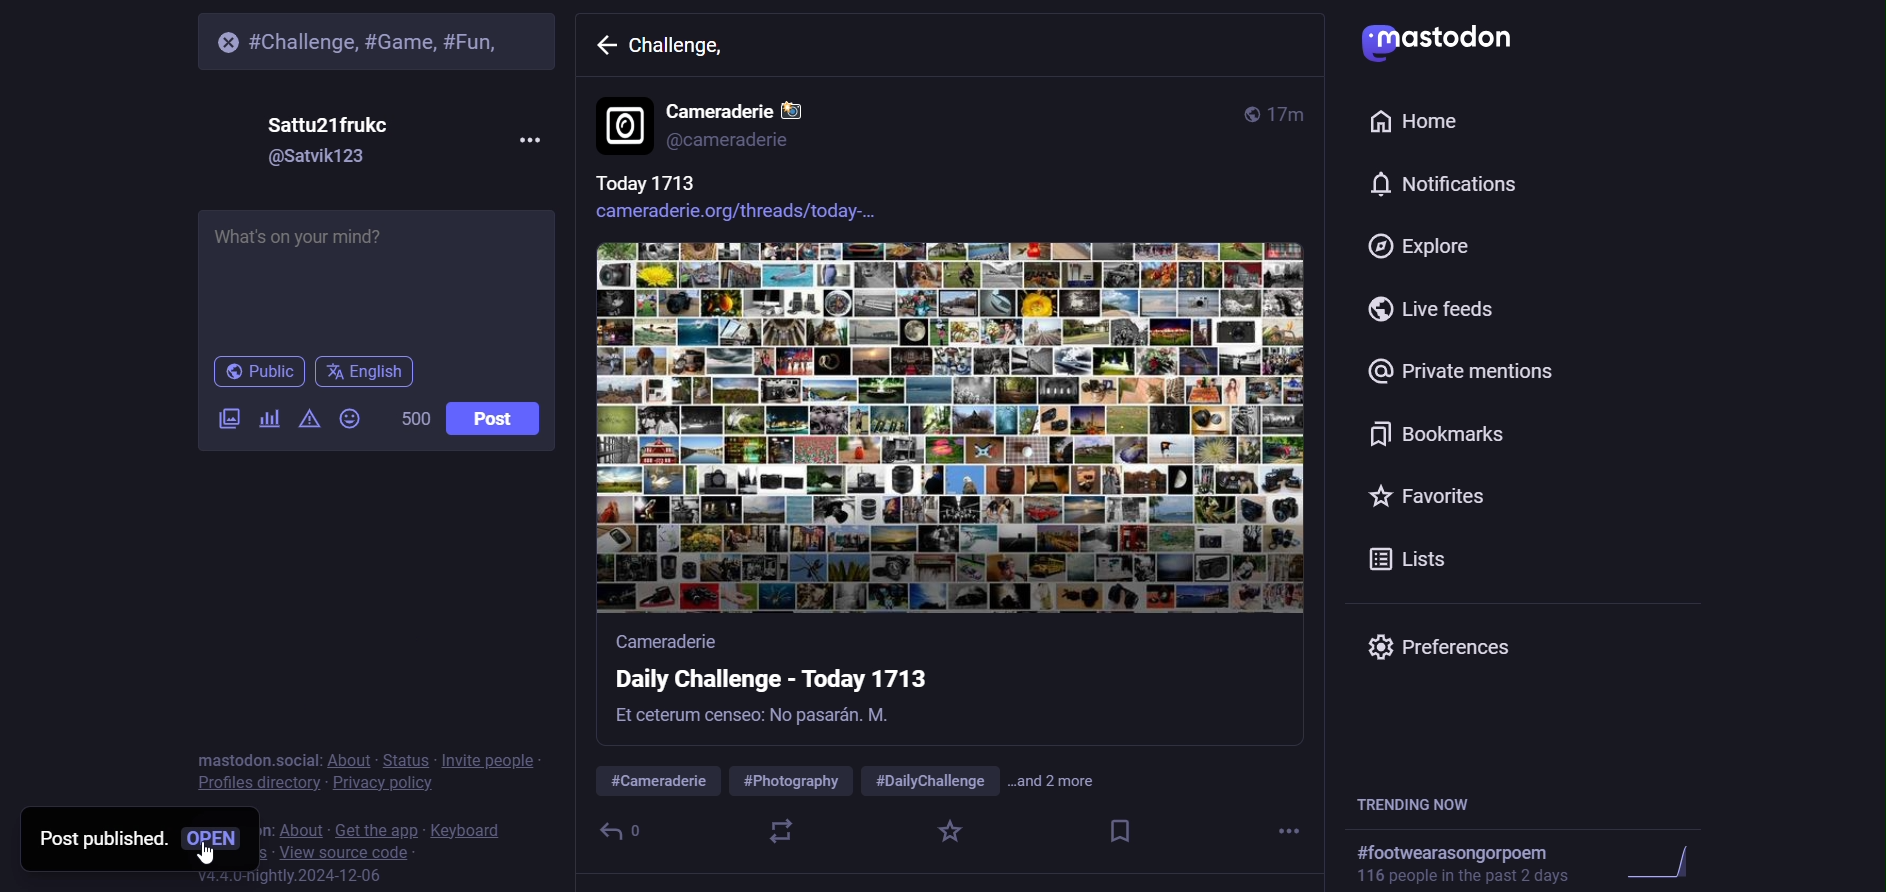 The height and width of the screenshot is (892, 1886). What do you see at coordinates (257, 372) in the screenshot?
I see `public` at bounding box center [257, 372].